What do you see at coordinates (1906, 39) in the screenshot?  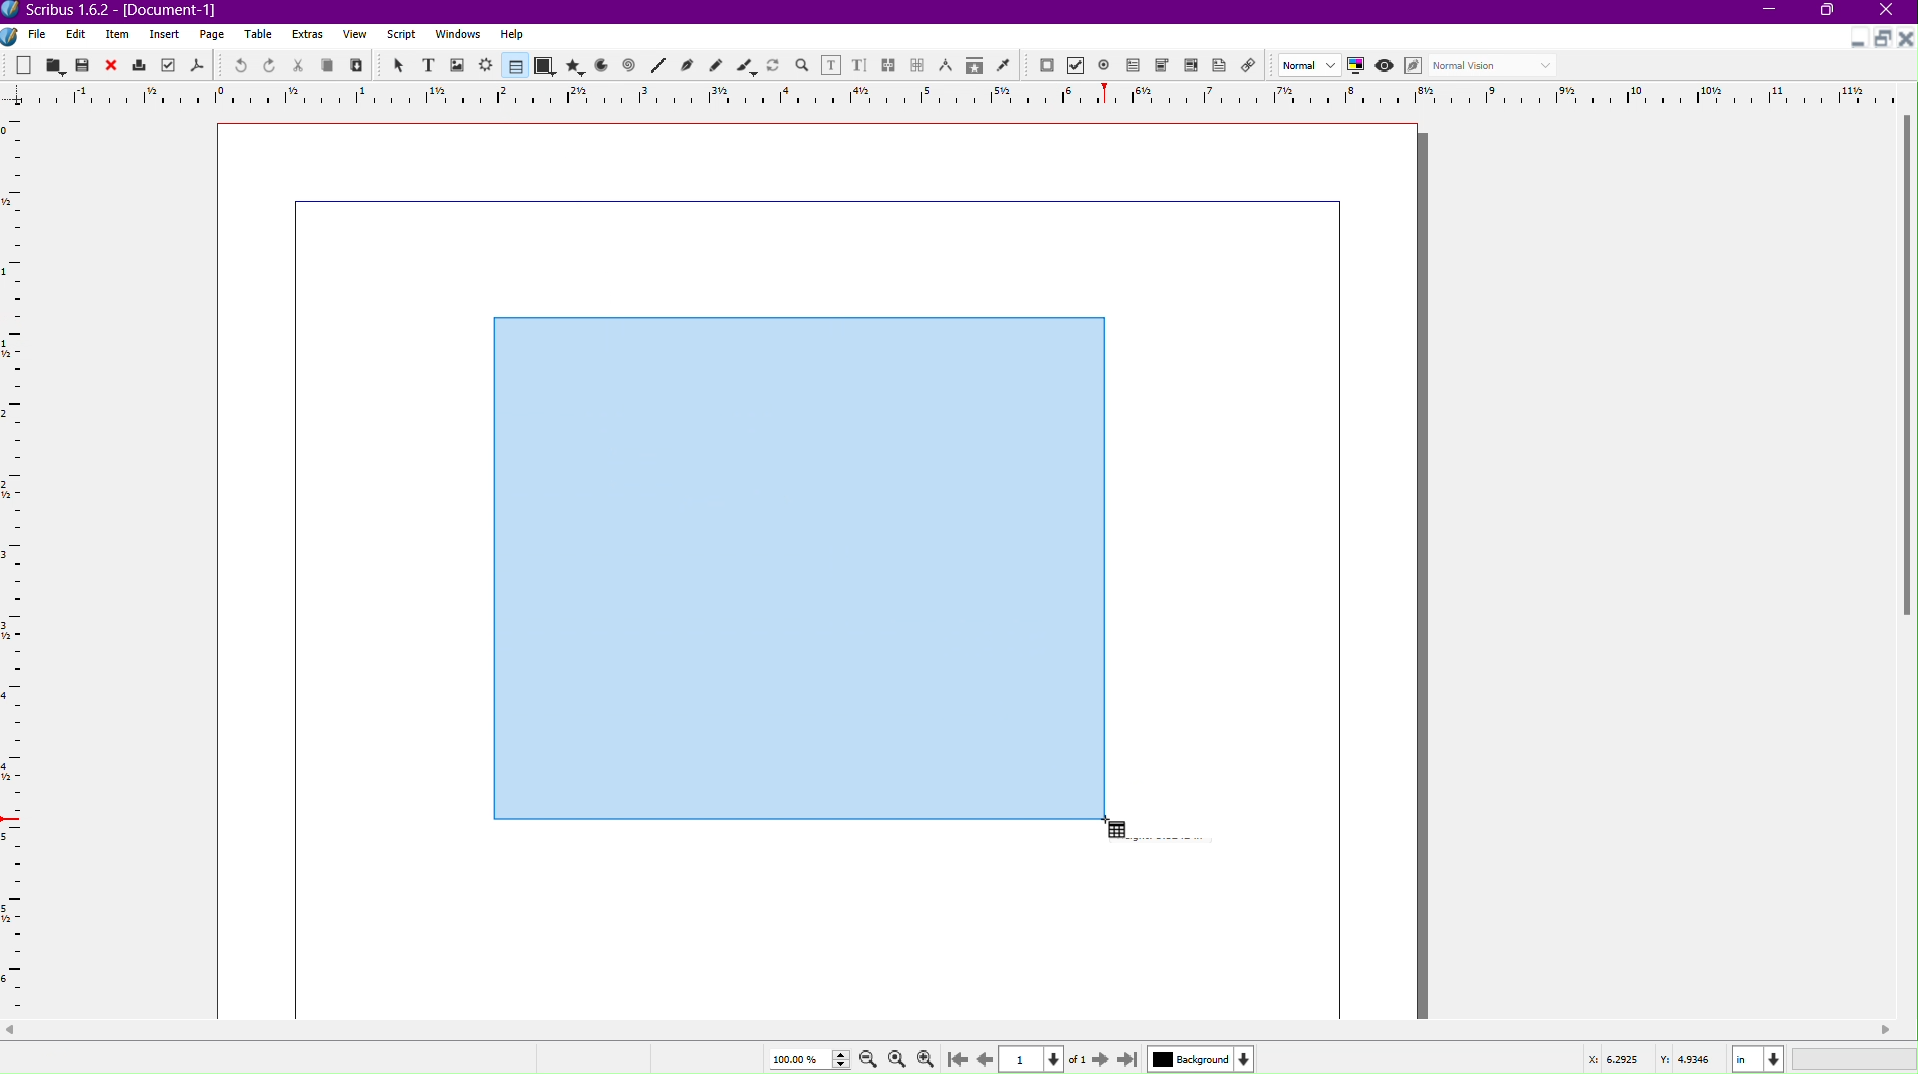 I see `Close` at bounding box center [1906, 39].